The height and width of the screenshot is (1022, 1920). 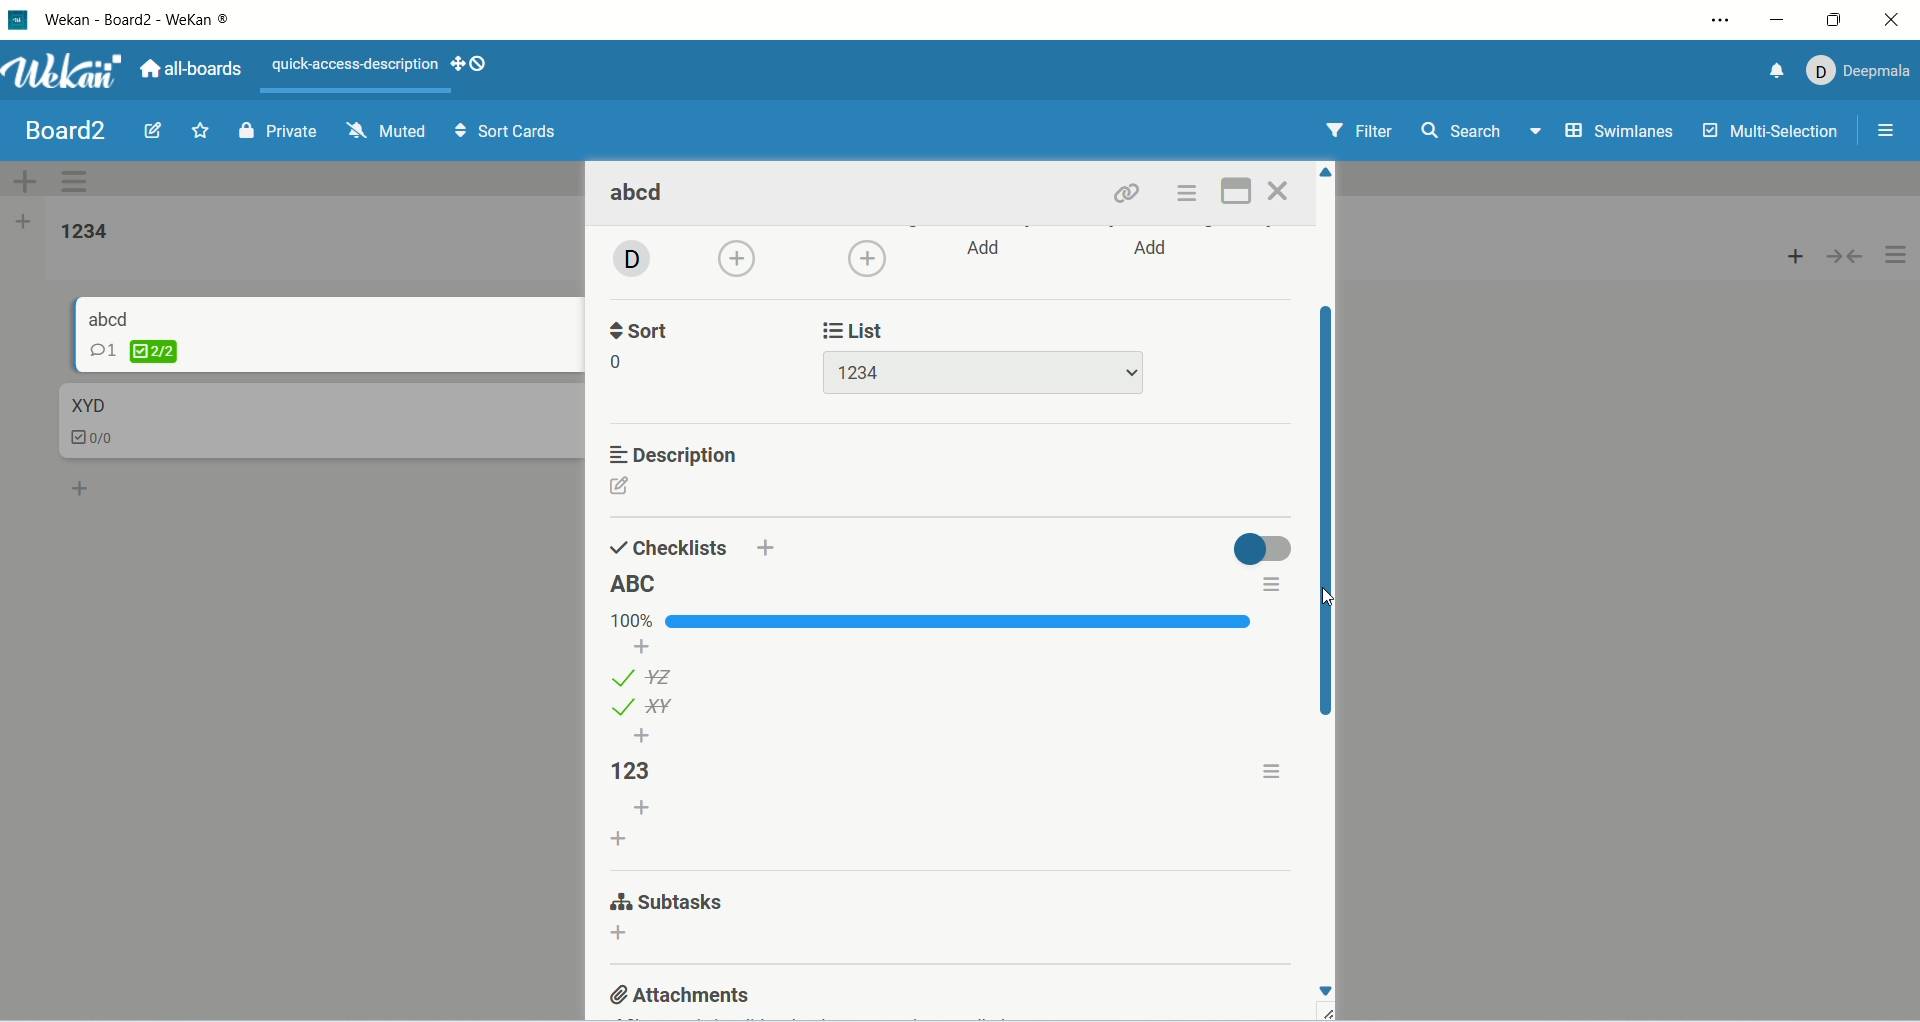 I want to click on progress, so click(x=934, y=621).